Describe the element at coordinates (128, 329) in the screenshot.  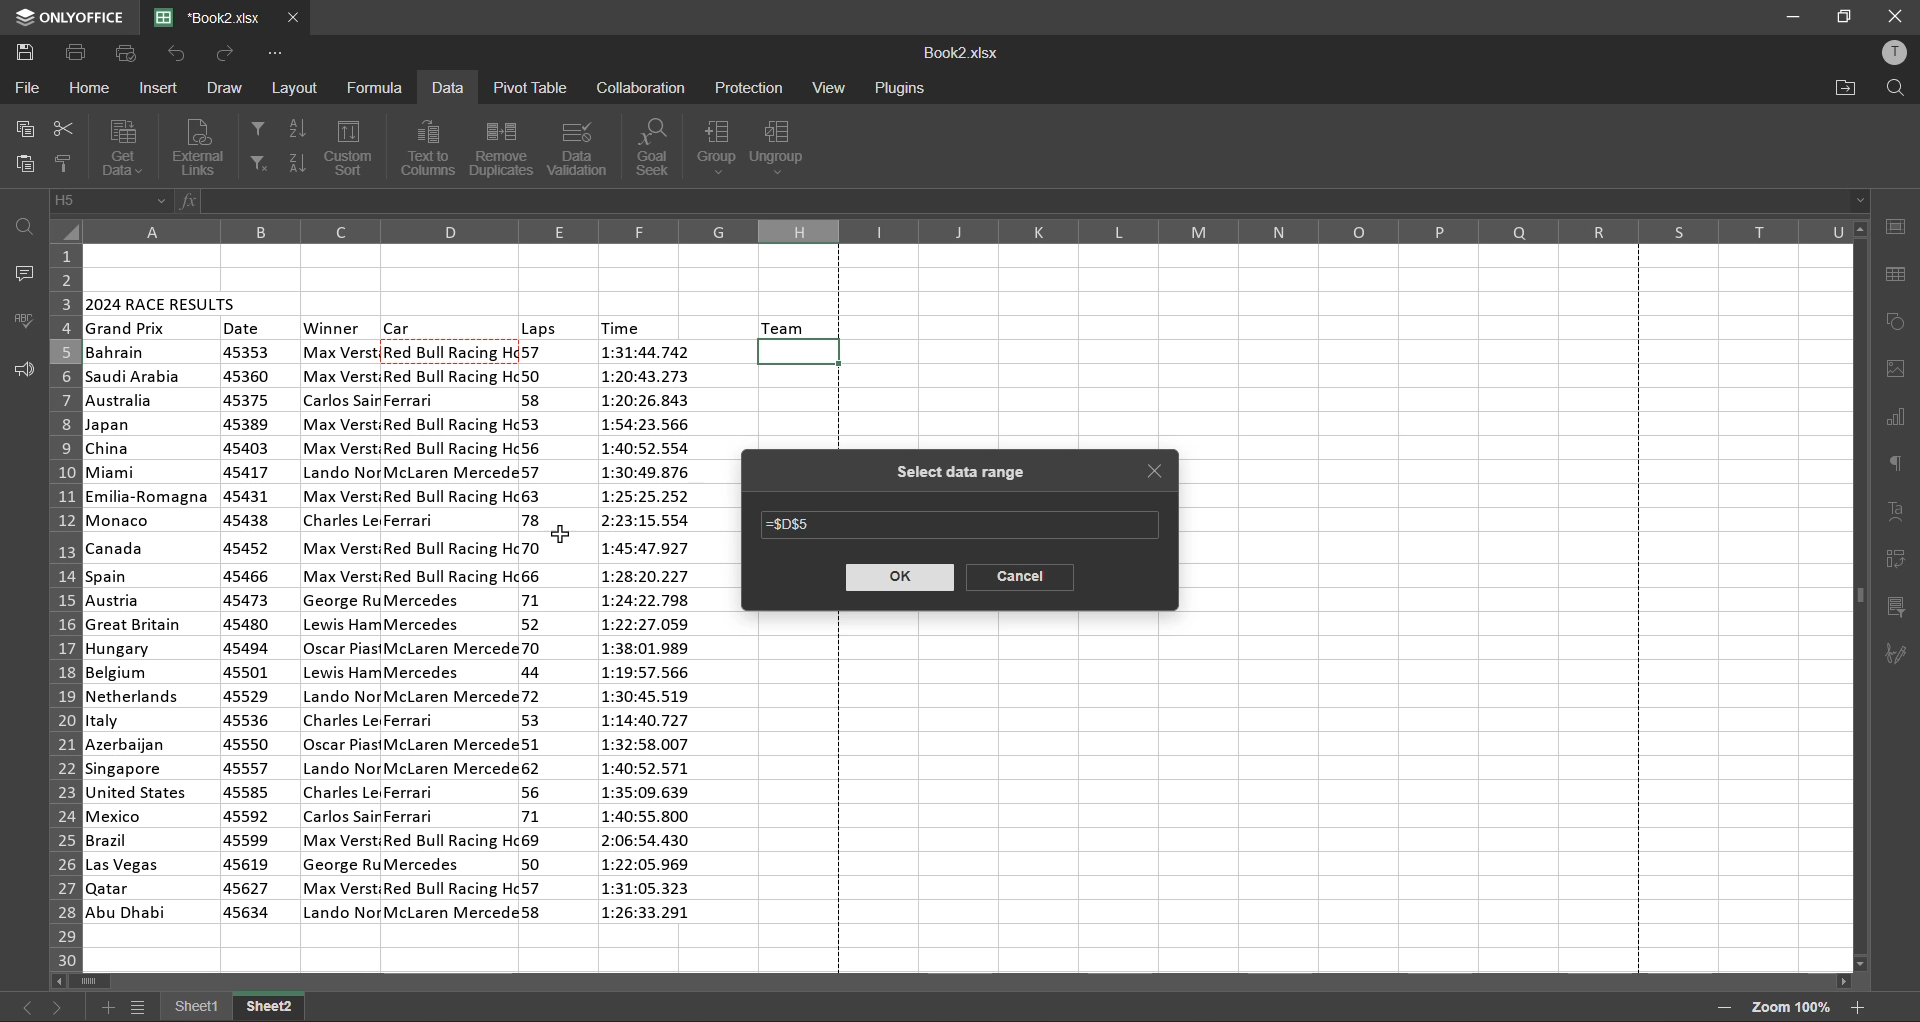
I see `grand prix` at that location.